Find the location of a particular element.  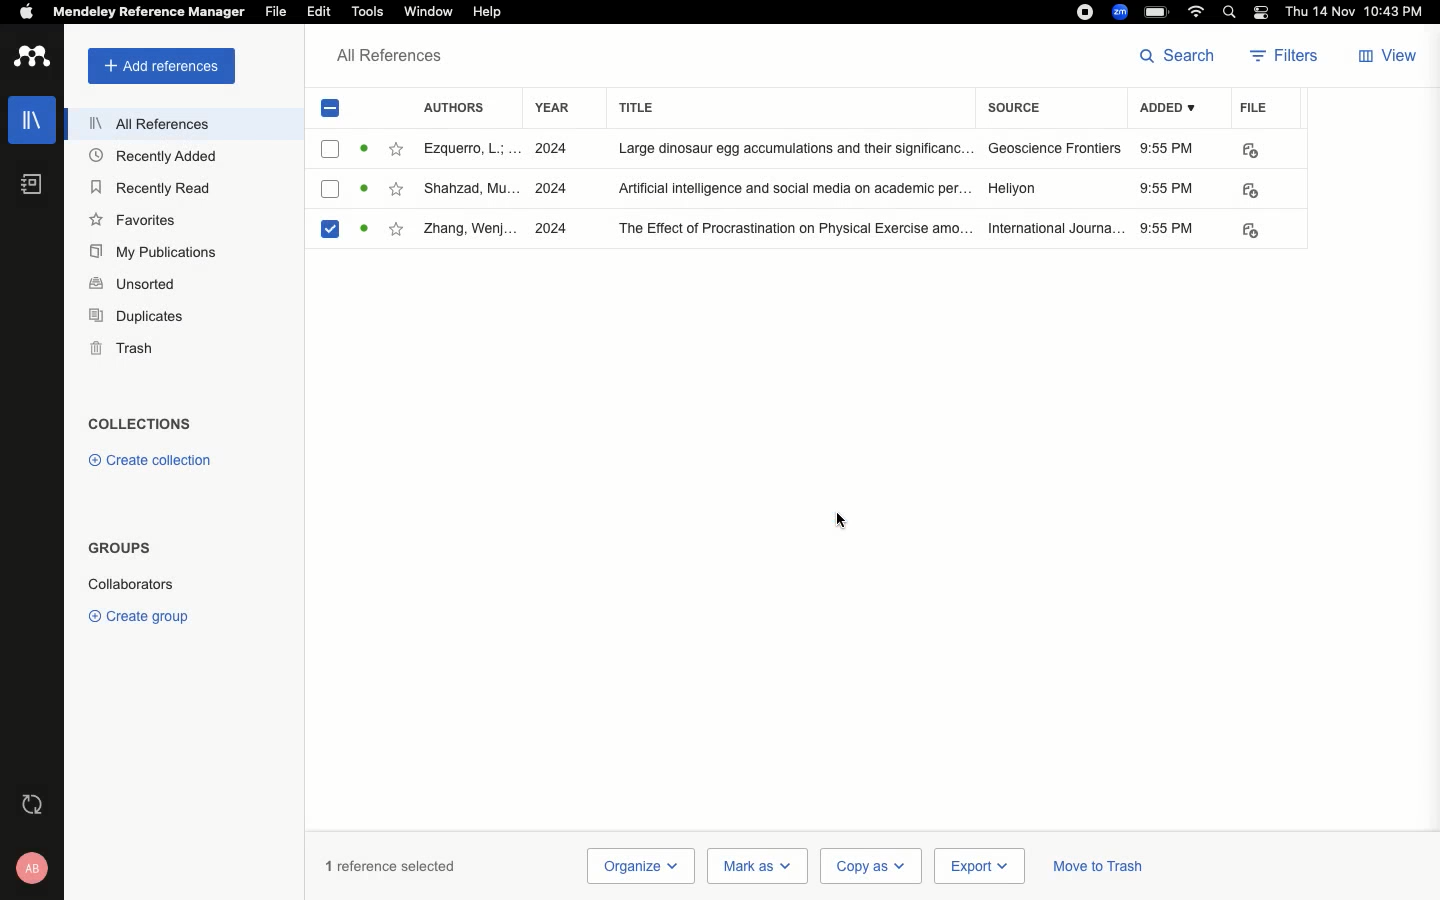

Favorites is located at coordinates (394, 148).